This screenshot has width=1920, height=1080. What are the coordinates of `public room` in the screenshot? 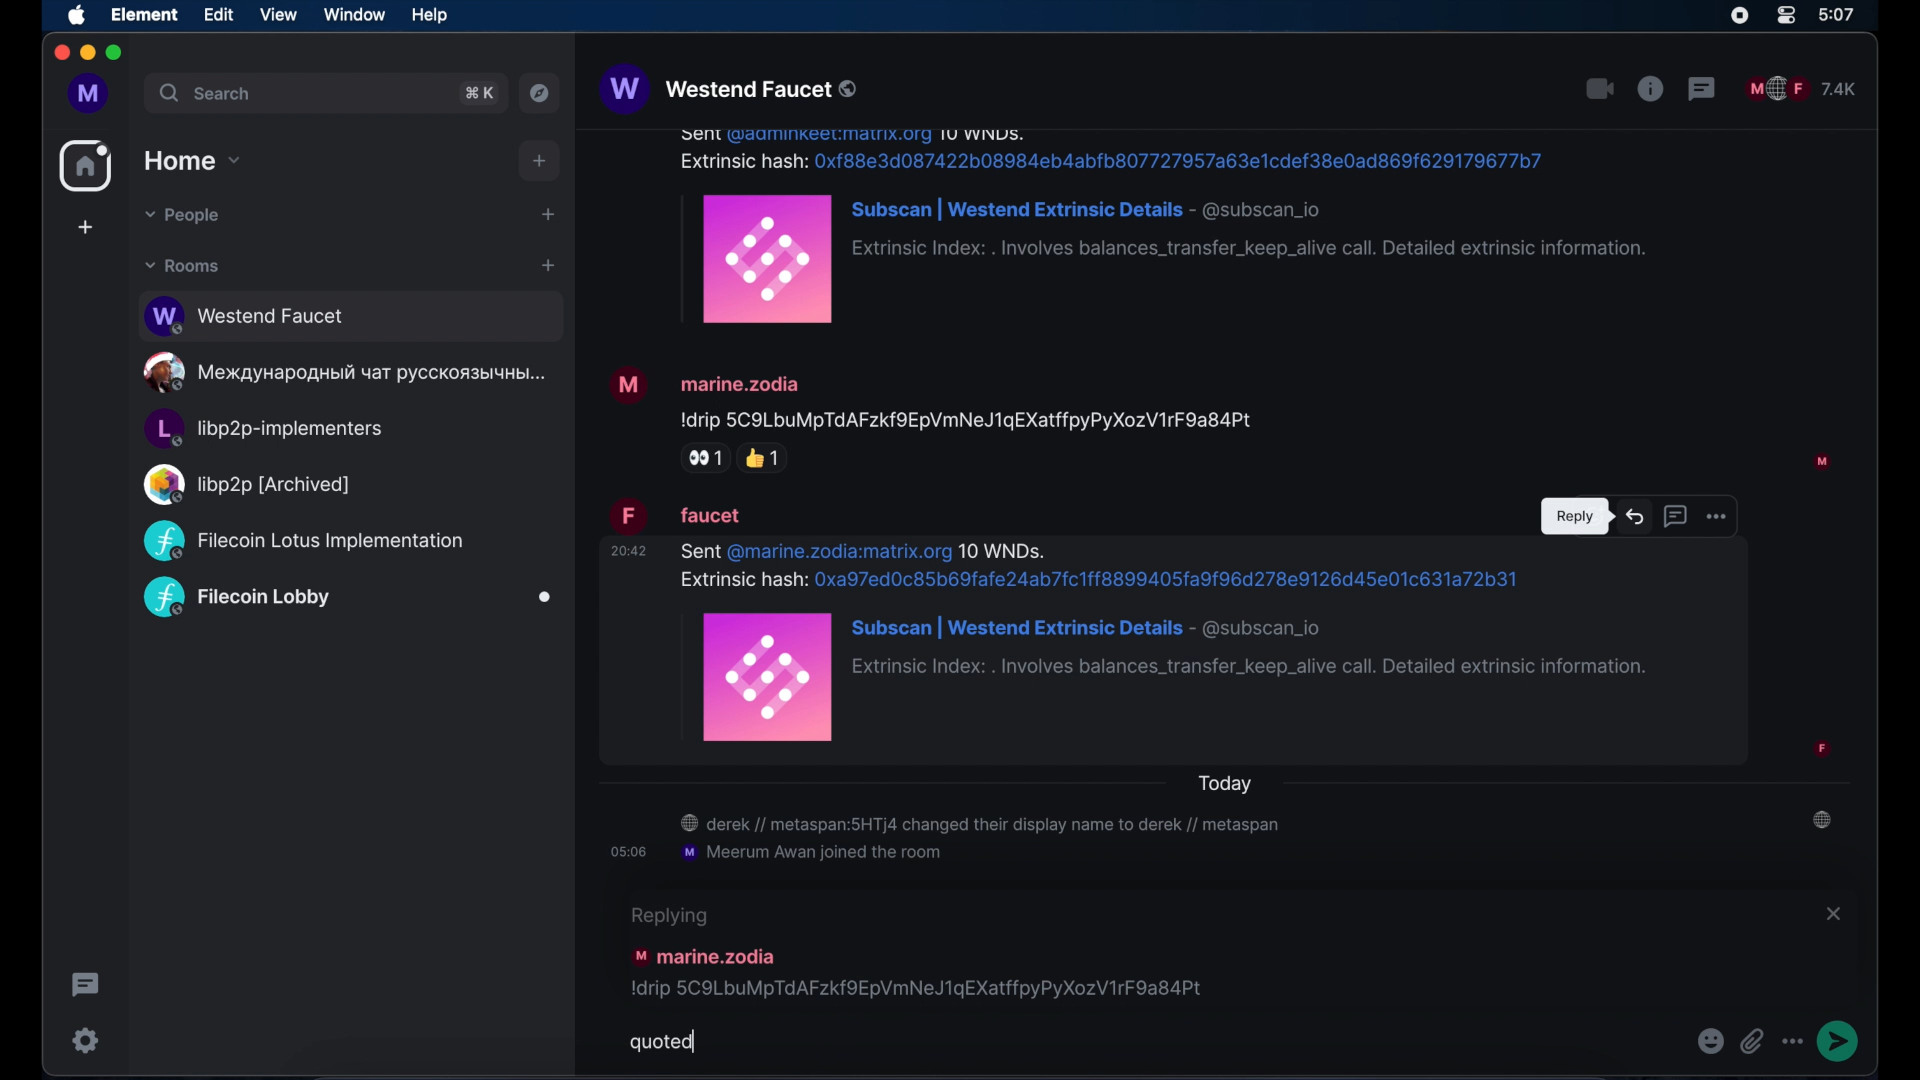 It's located at (303, 541).